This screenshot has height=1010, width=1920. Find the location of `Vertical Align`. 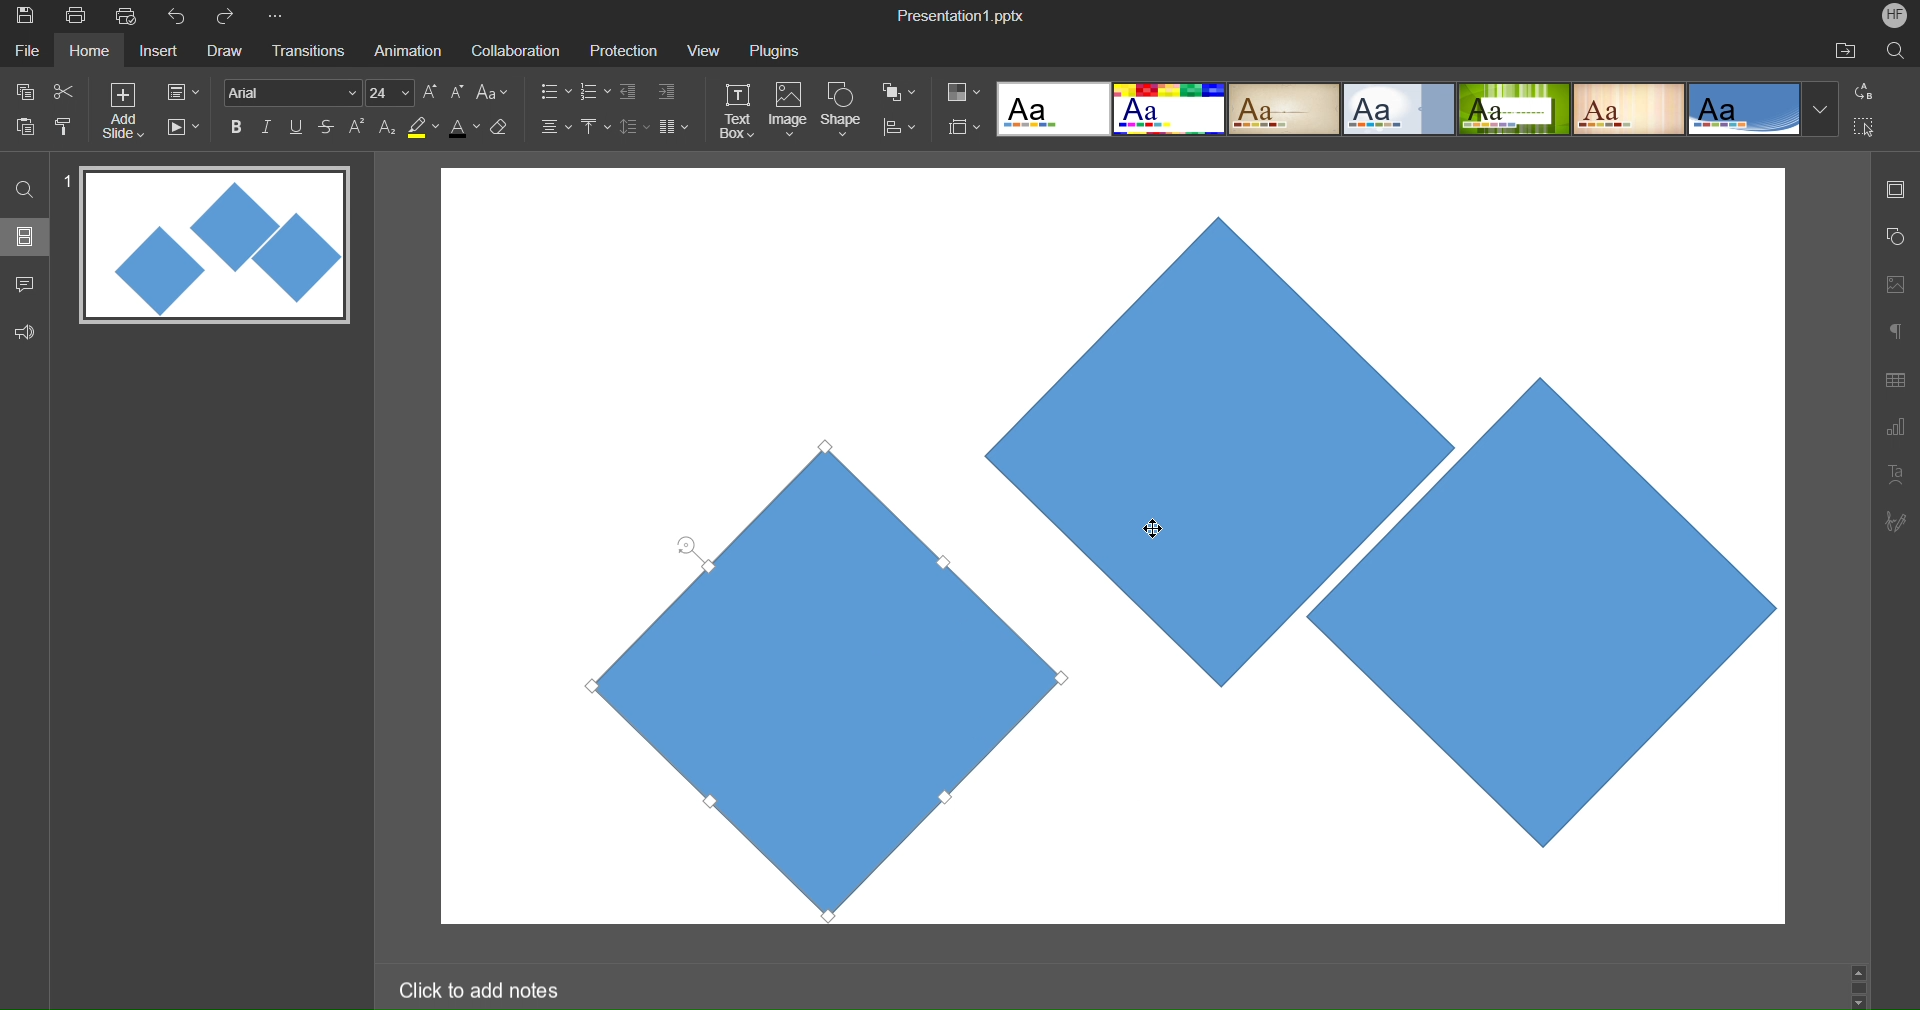

Vertical Align is located at coordinates (597, 126).